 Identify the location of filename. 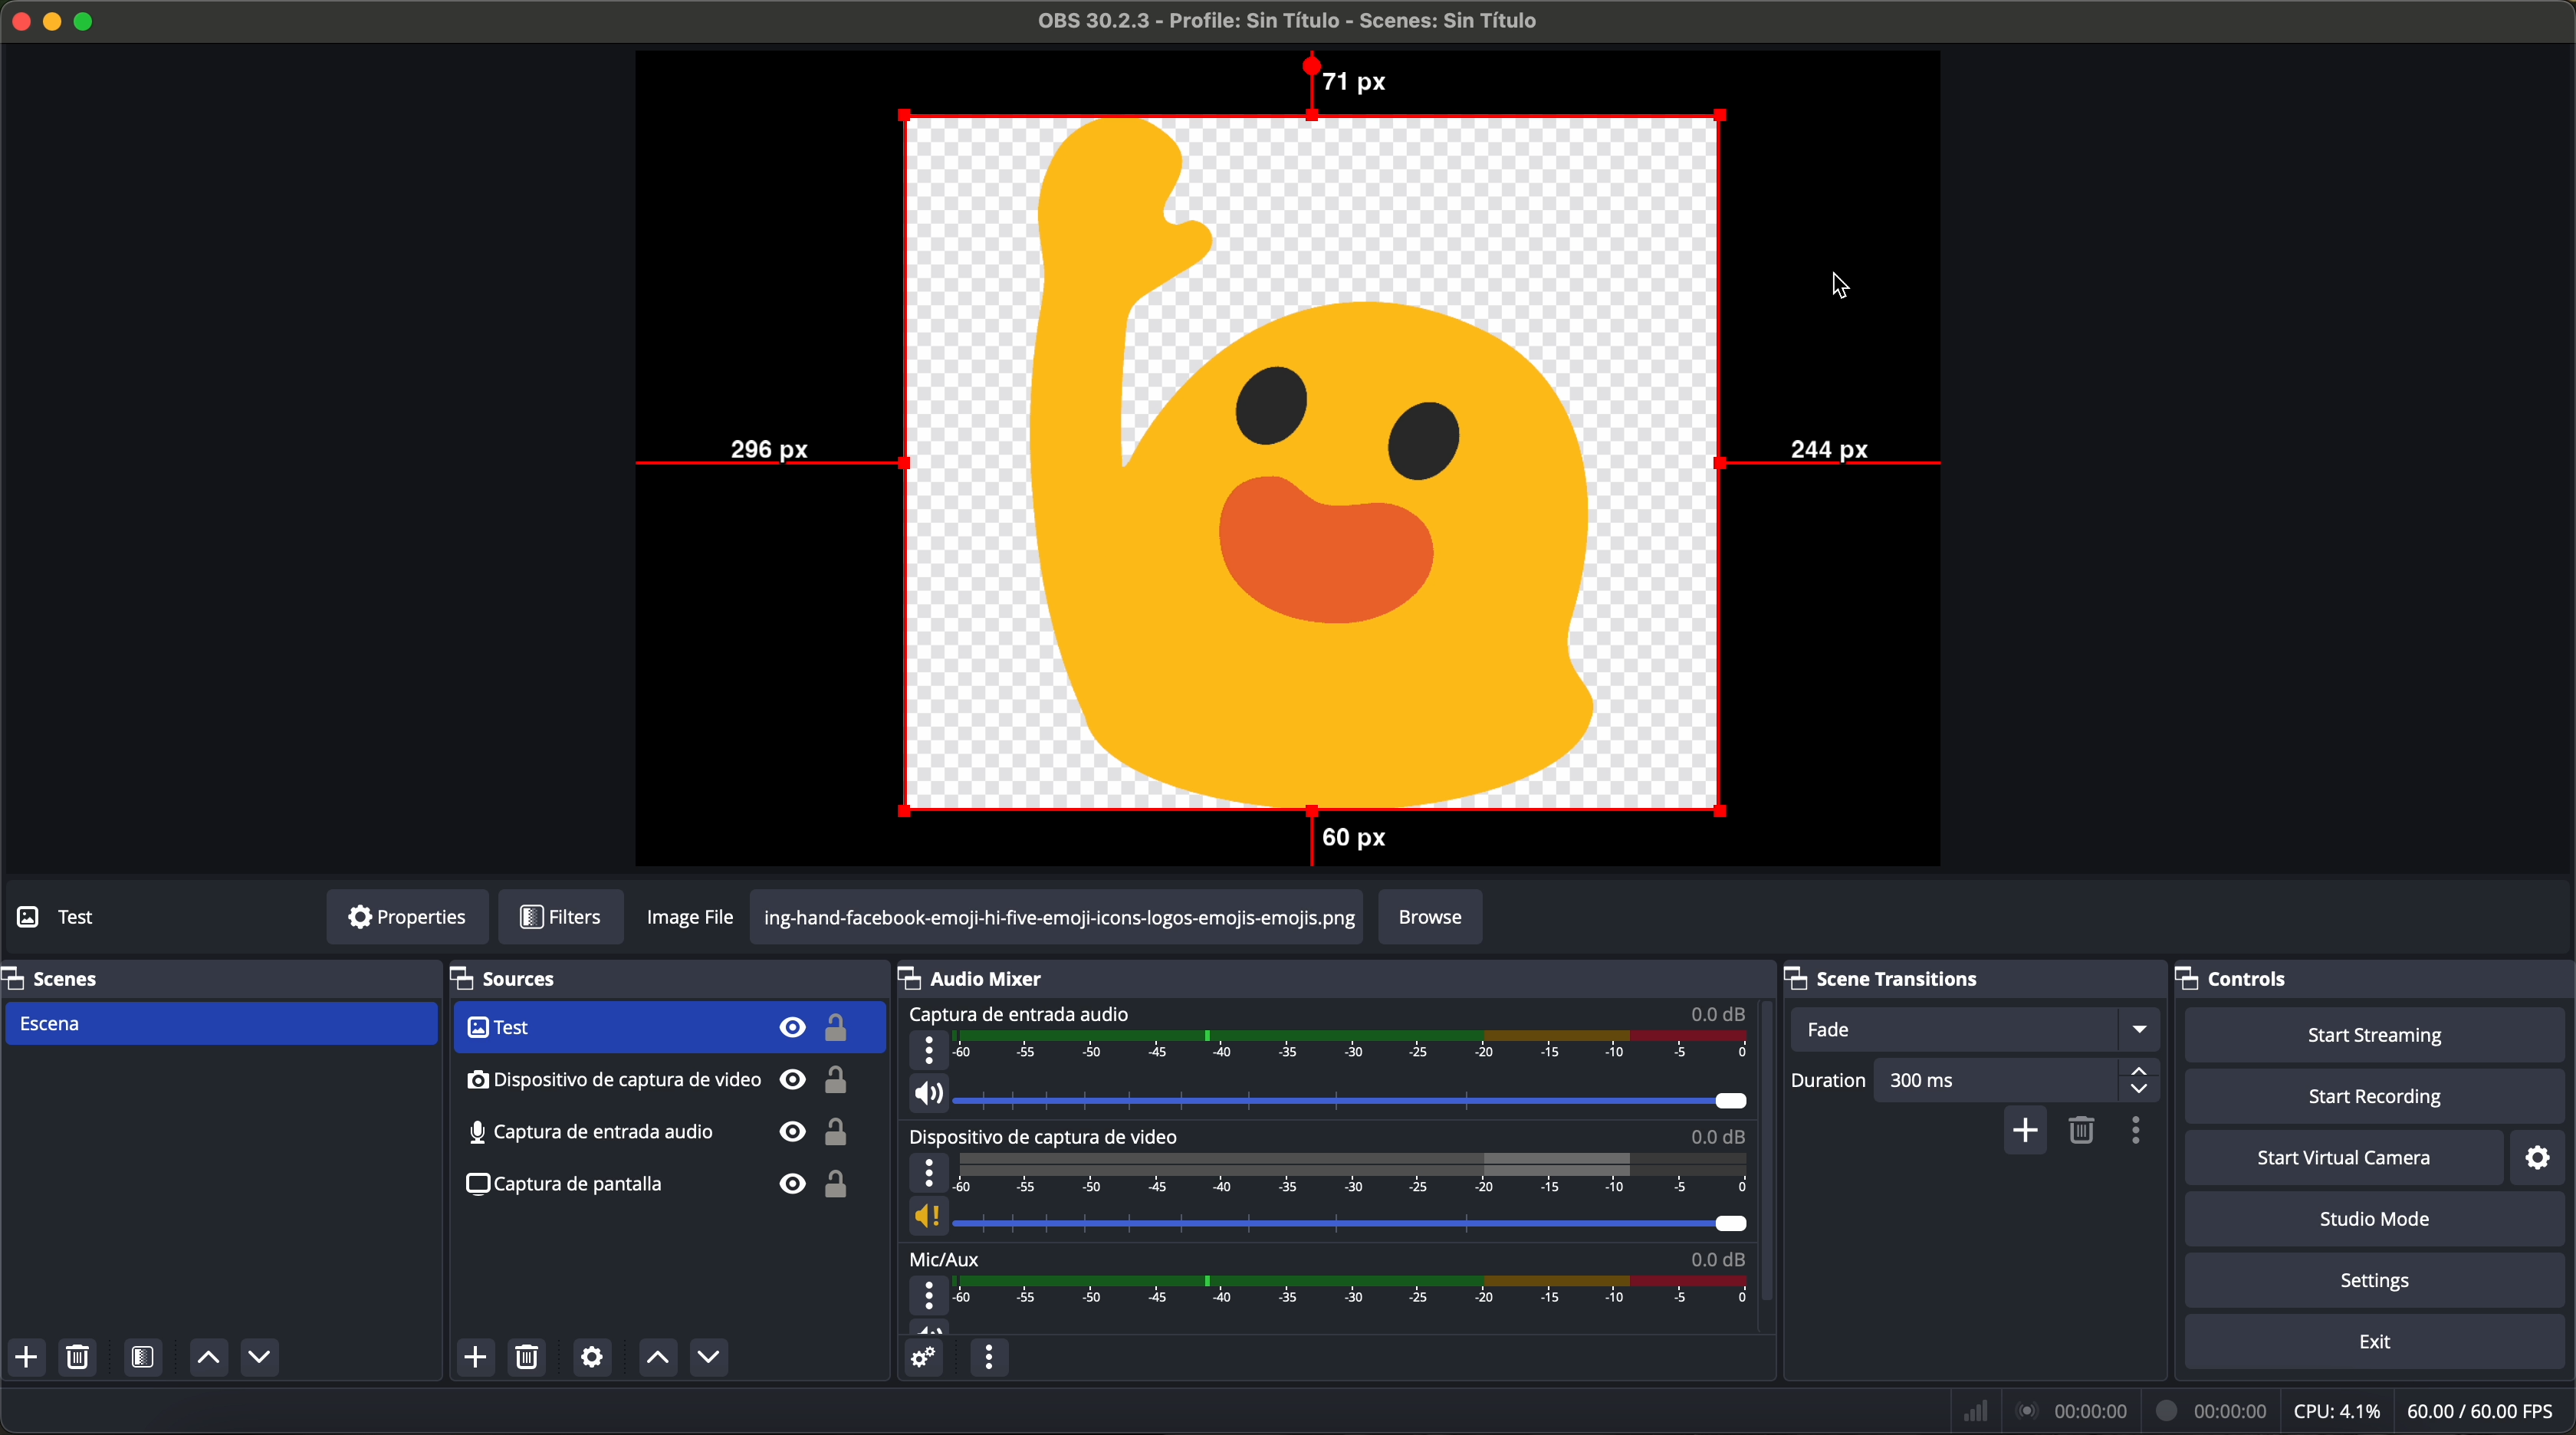
(1291, 21).